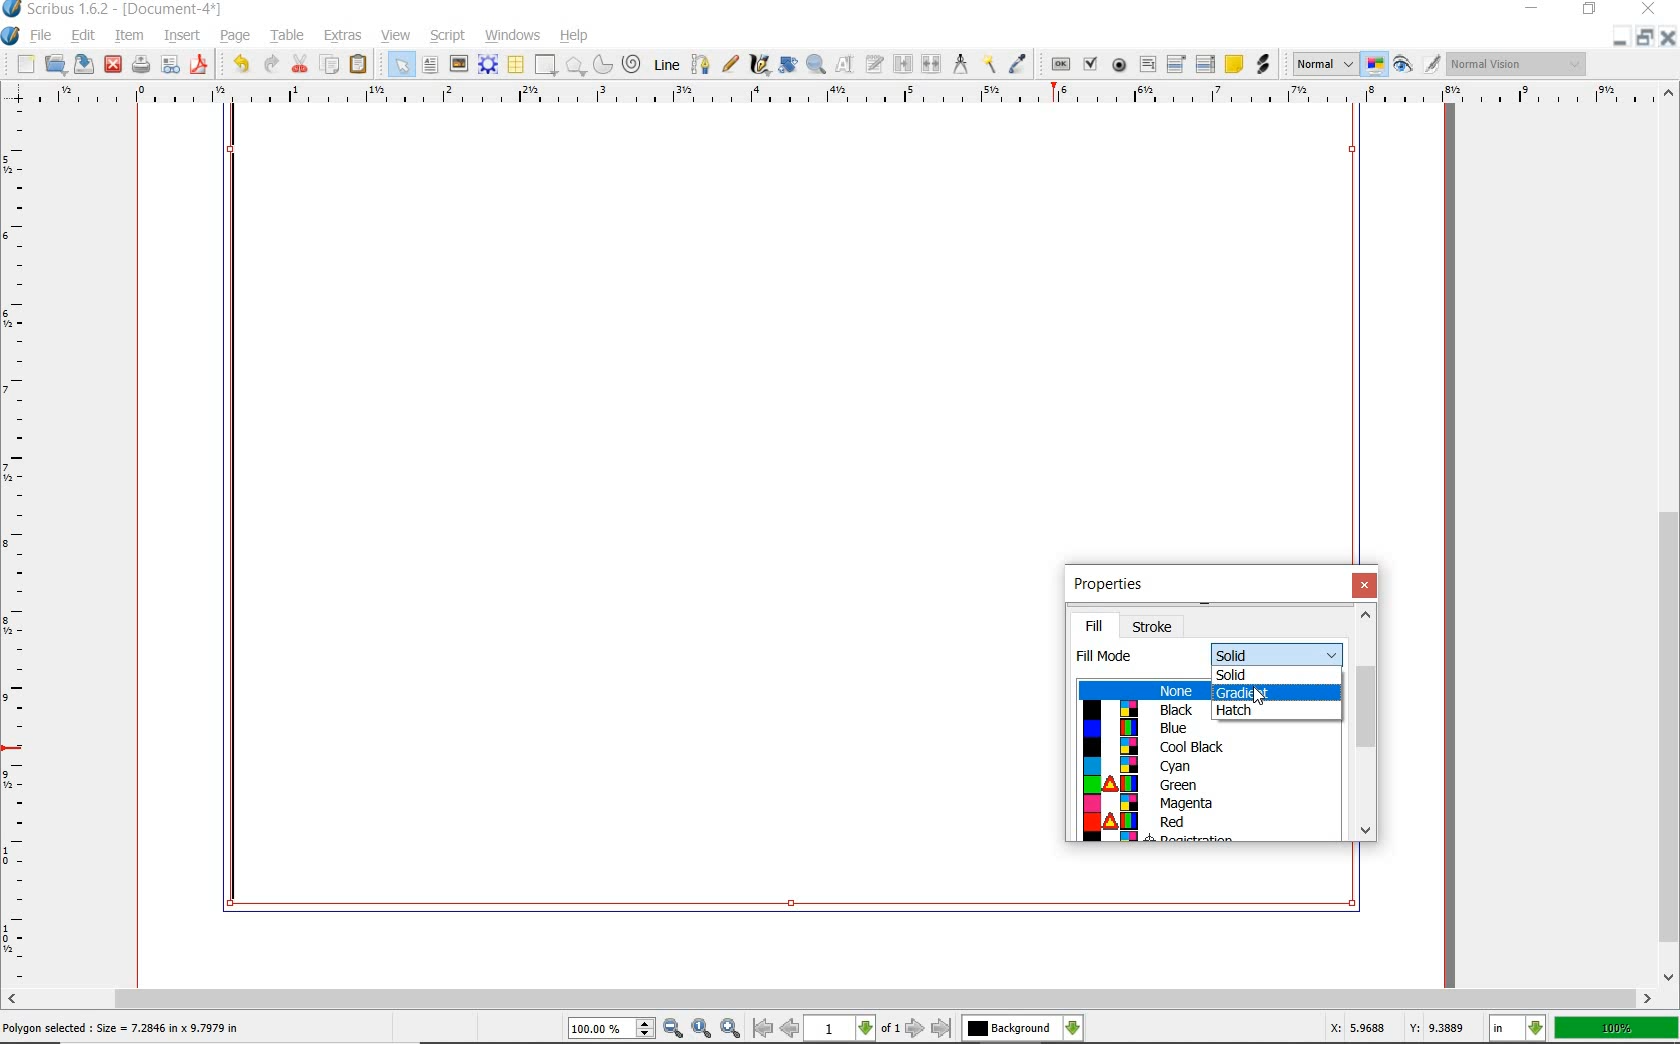 The width and height of the screenshot is (1680, 1044). I want to click on system icon, so click(11, 35).